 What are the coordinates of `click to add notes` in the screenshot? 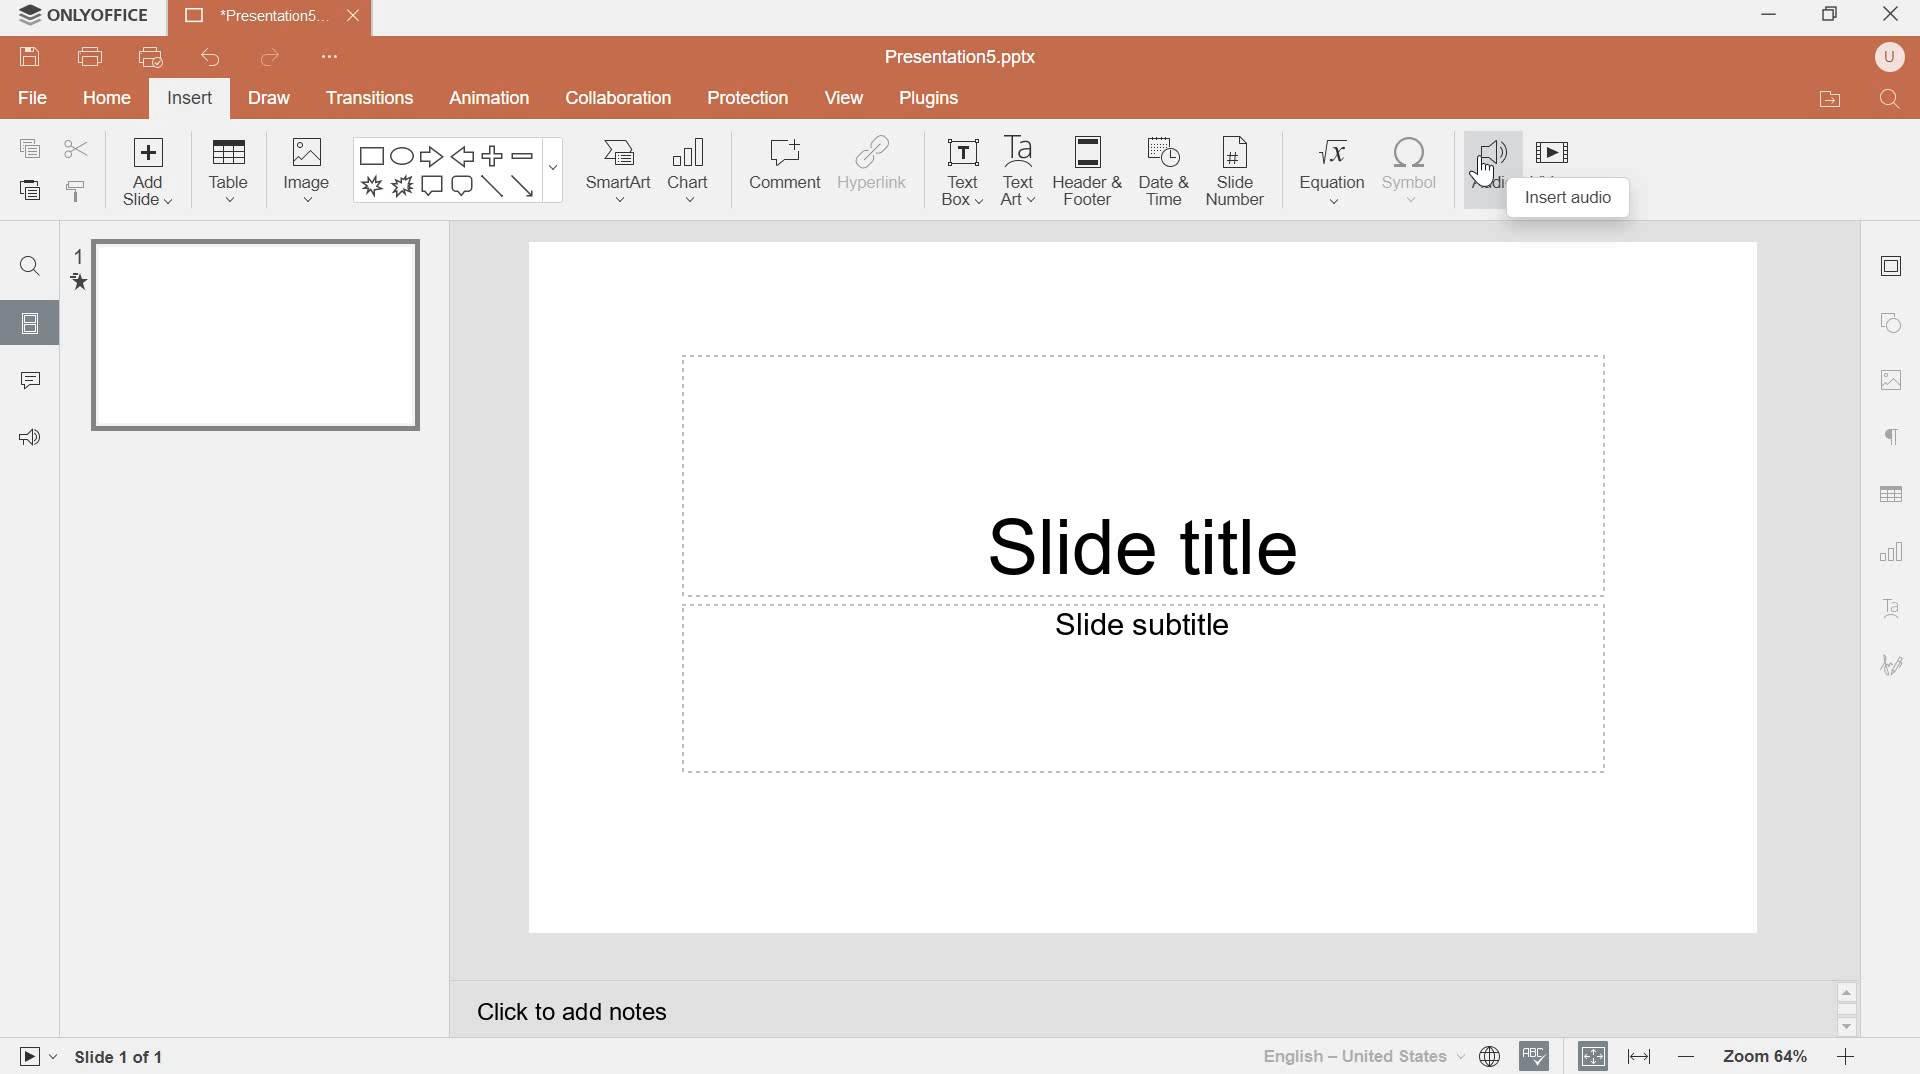 It's located at (574, 1012).